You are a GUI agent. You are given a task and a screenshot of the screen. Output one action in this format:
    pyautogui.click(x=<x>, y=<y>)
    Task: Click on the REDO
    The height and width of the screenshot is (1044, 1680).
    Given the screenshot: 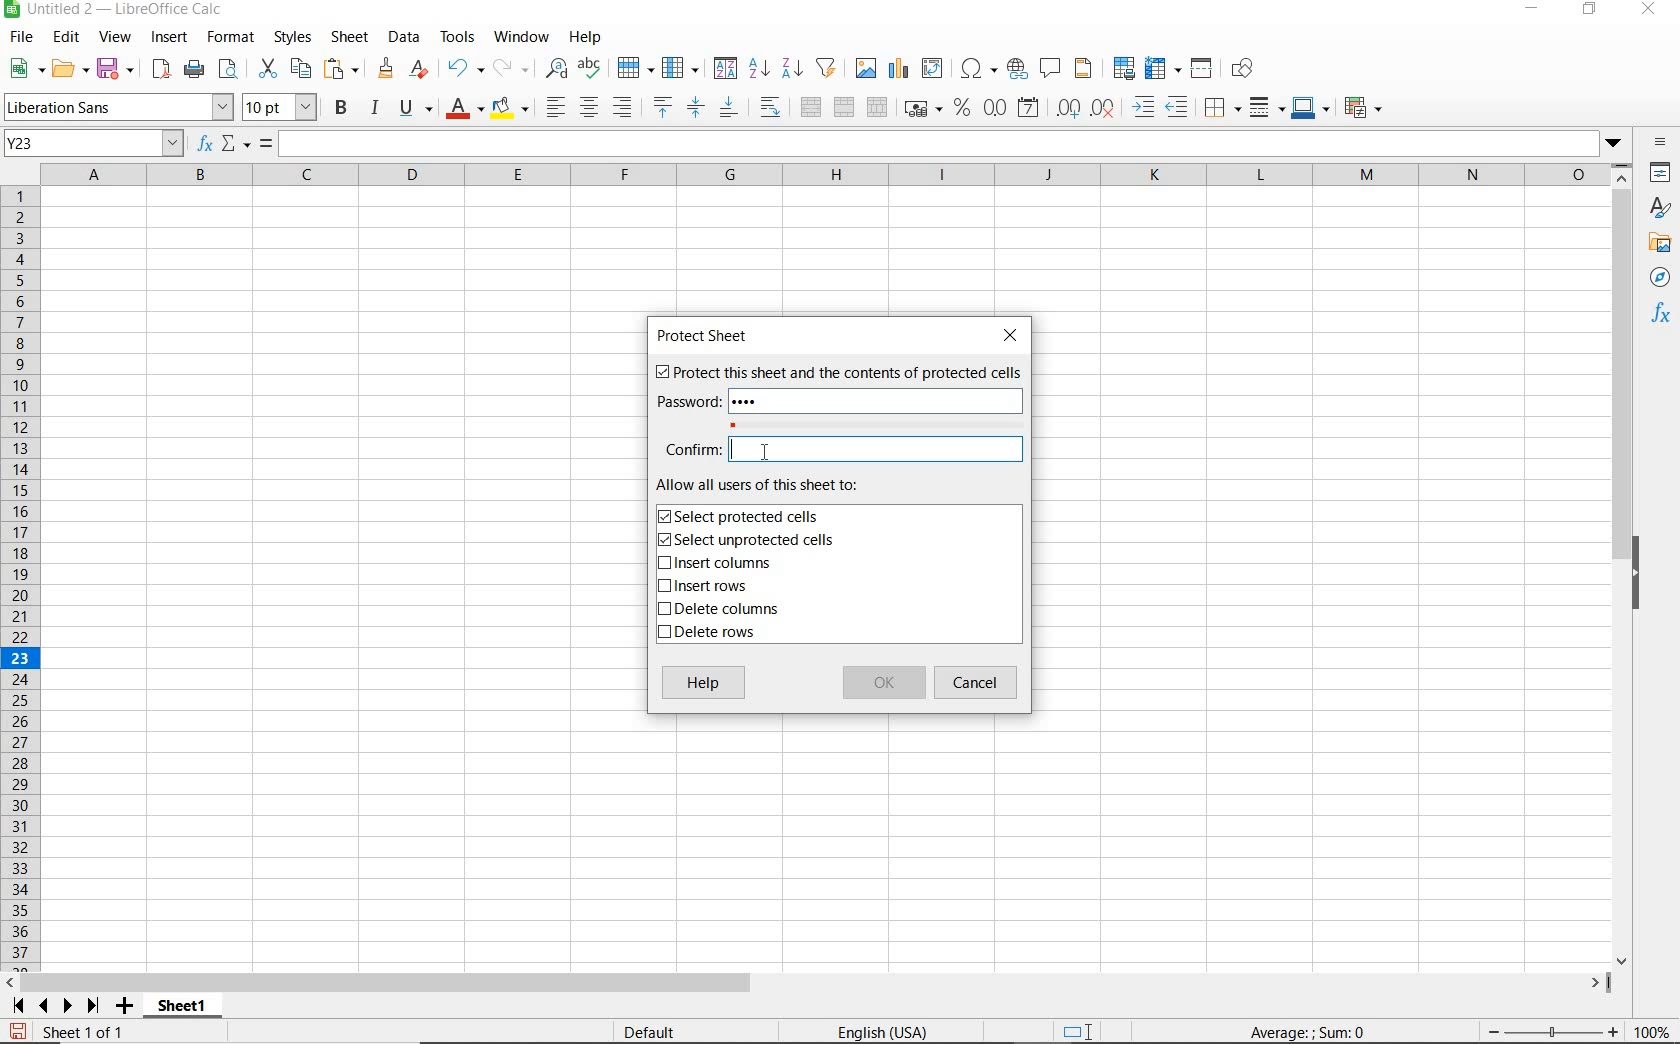 What is the action you would take?
    pyautogui.click(x=509, y=66)
    